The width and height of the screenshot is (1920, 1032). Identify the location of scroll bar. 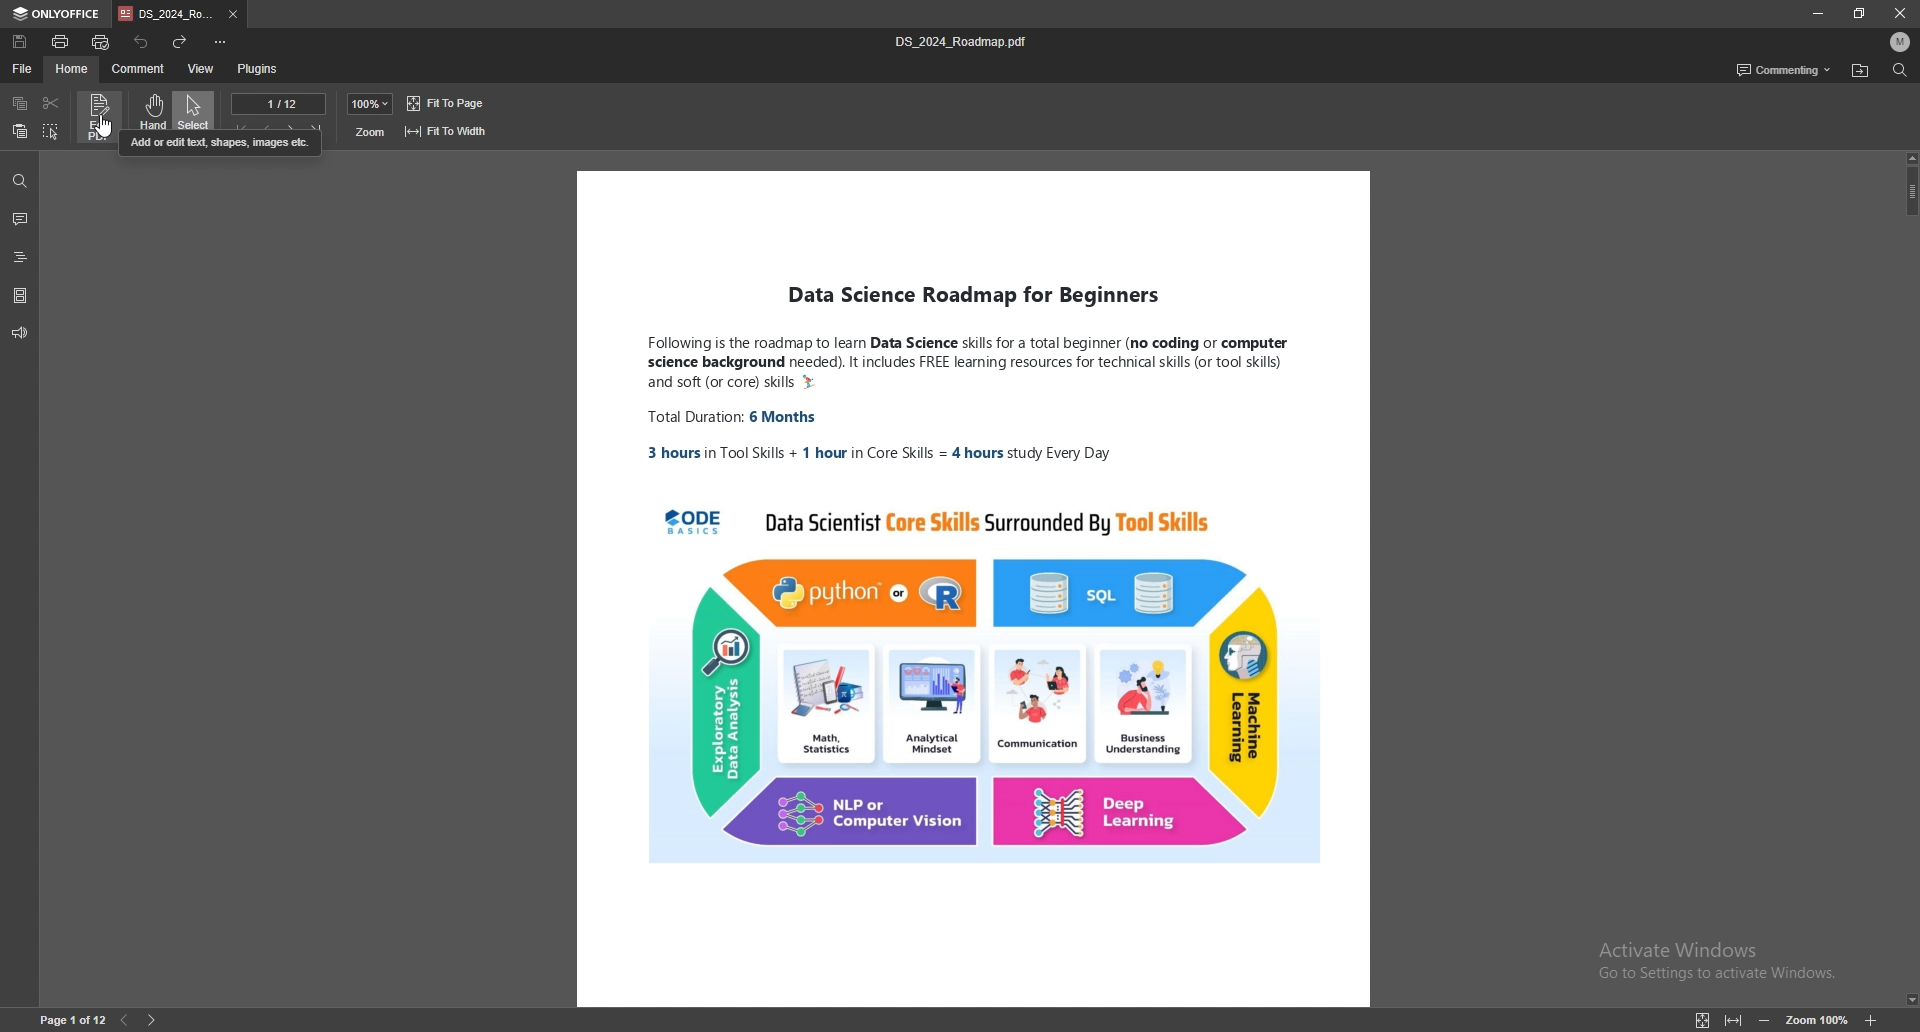
(1910, 579).